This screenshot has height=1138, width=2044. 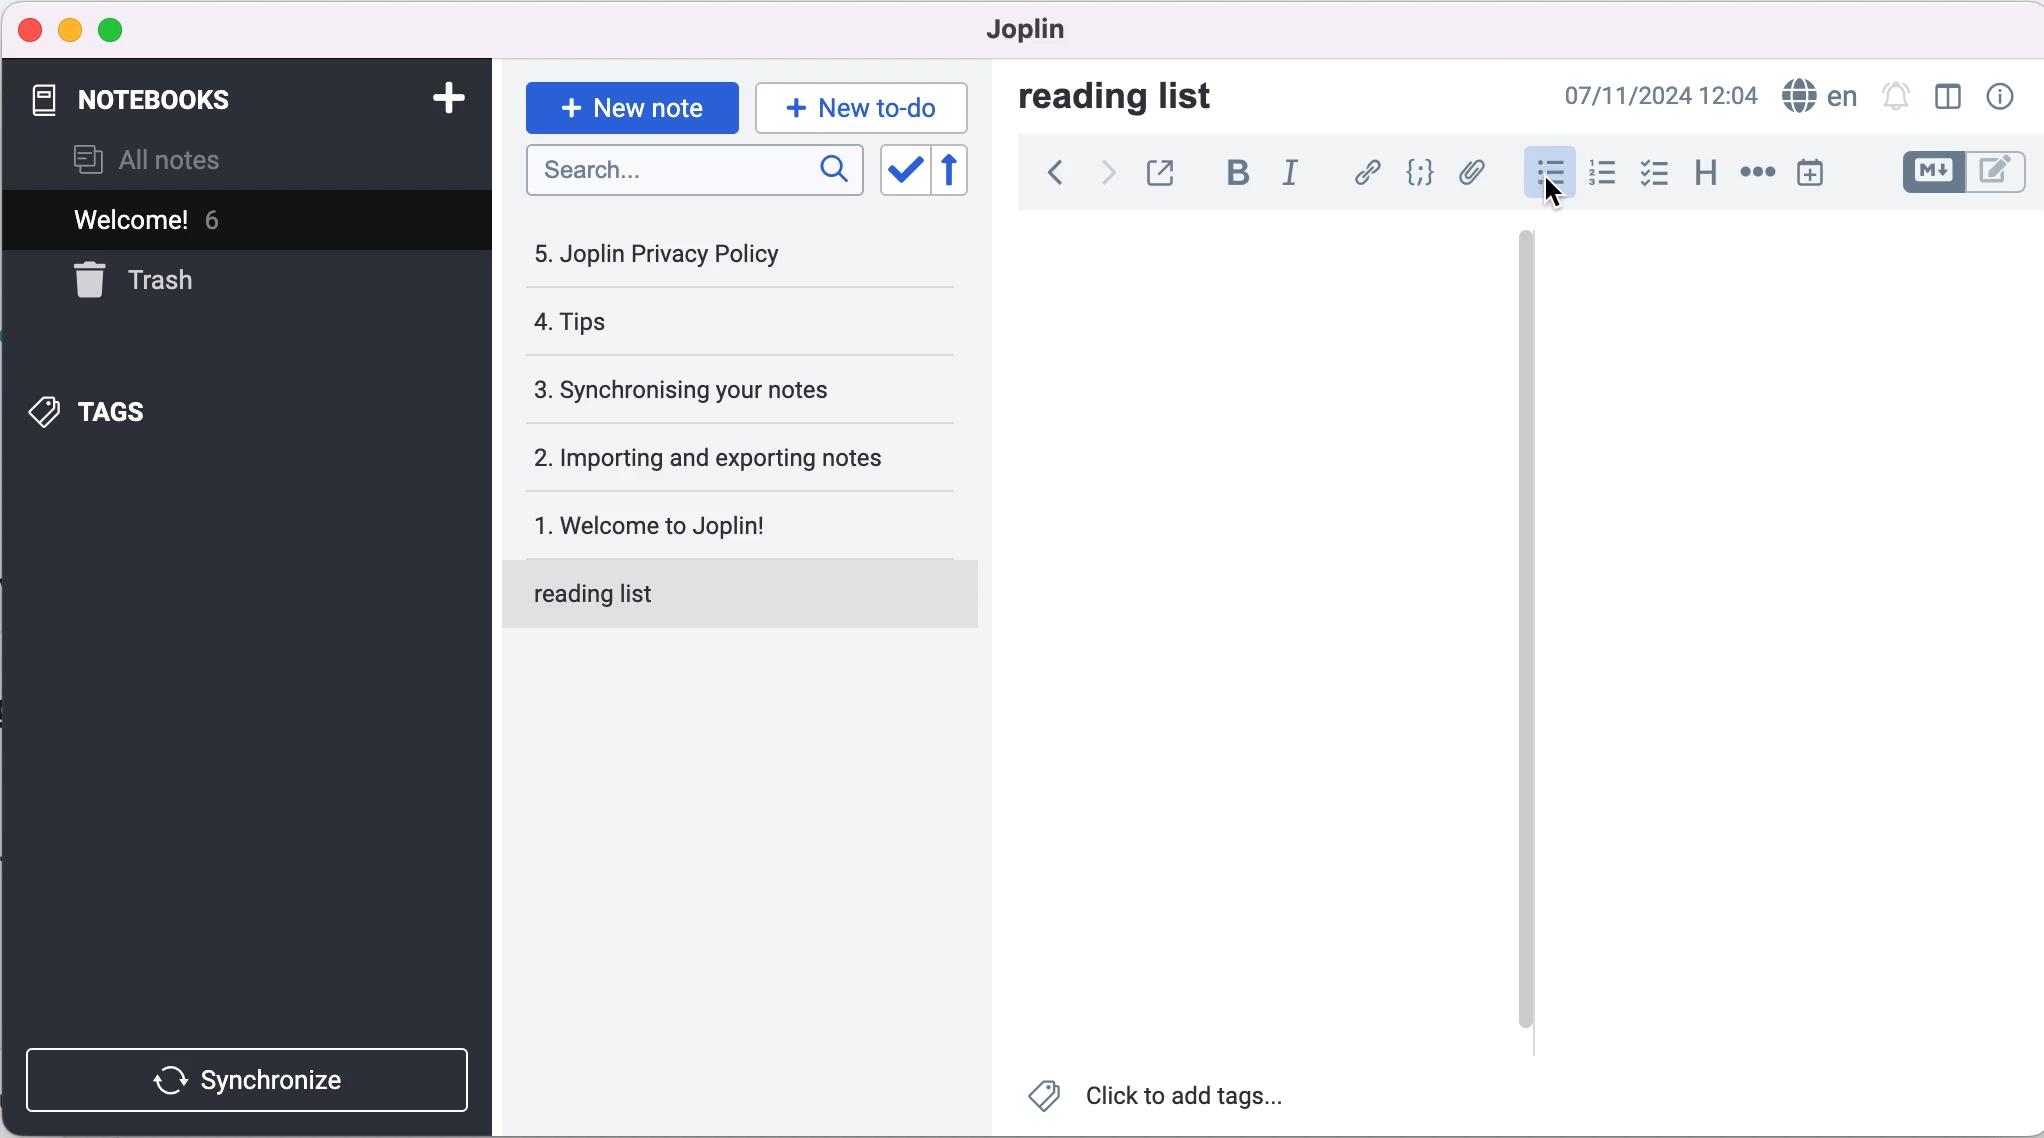 I want to click on welcome to joplin, so click(x=746, y=515).